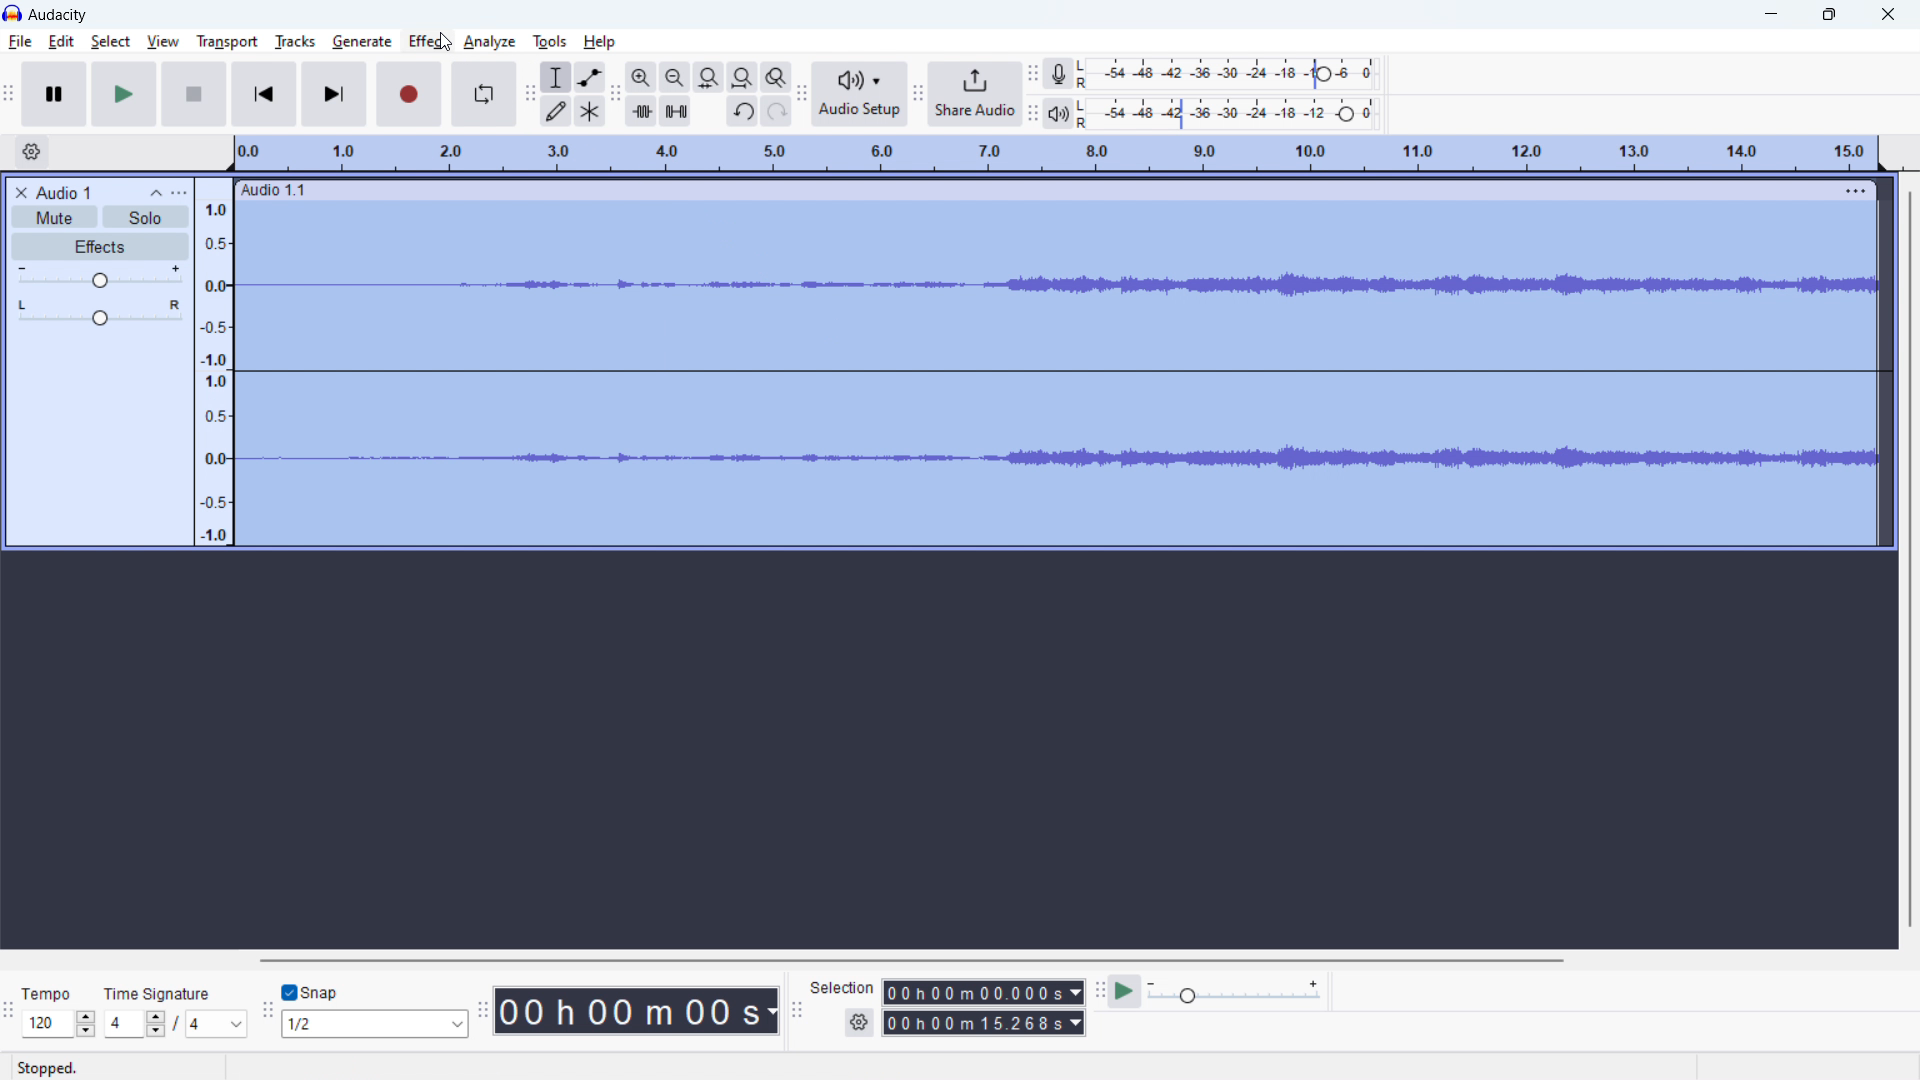 The width and height of the screenshot is (1920, 1080). I want to click on playback level, so click(1234, 114).